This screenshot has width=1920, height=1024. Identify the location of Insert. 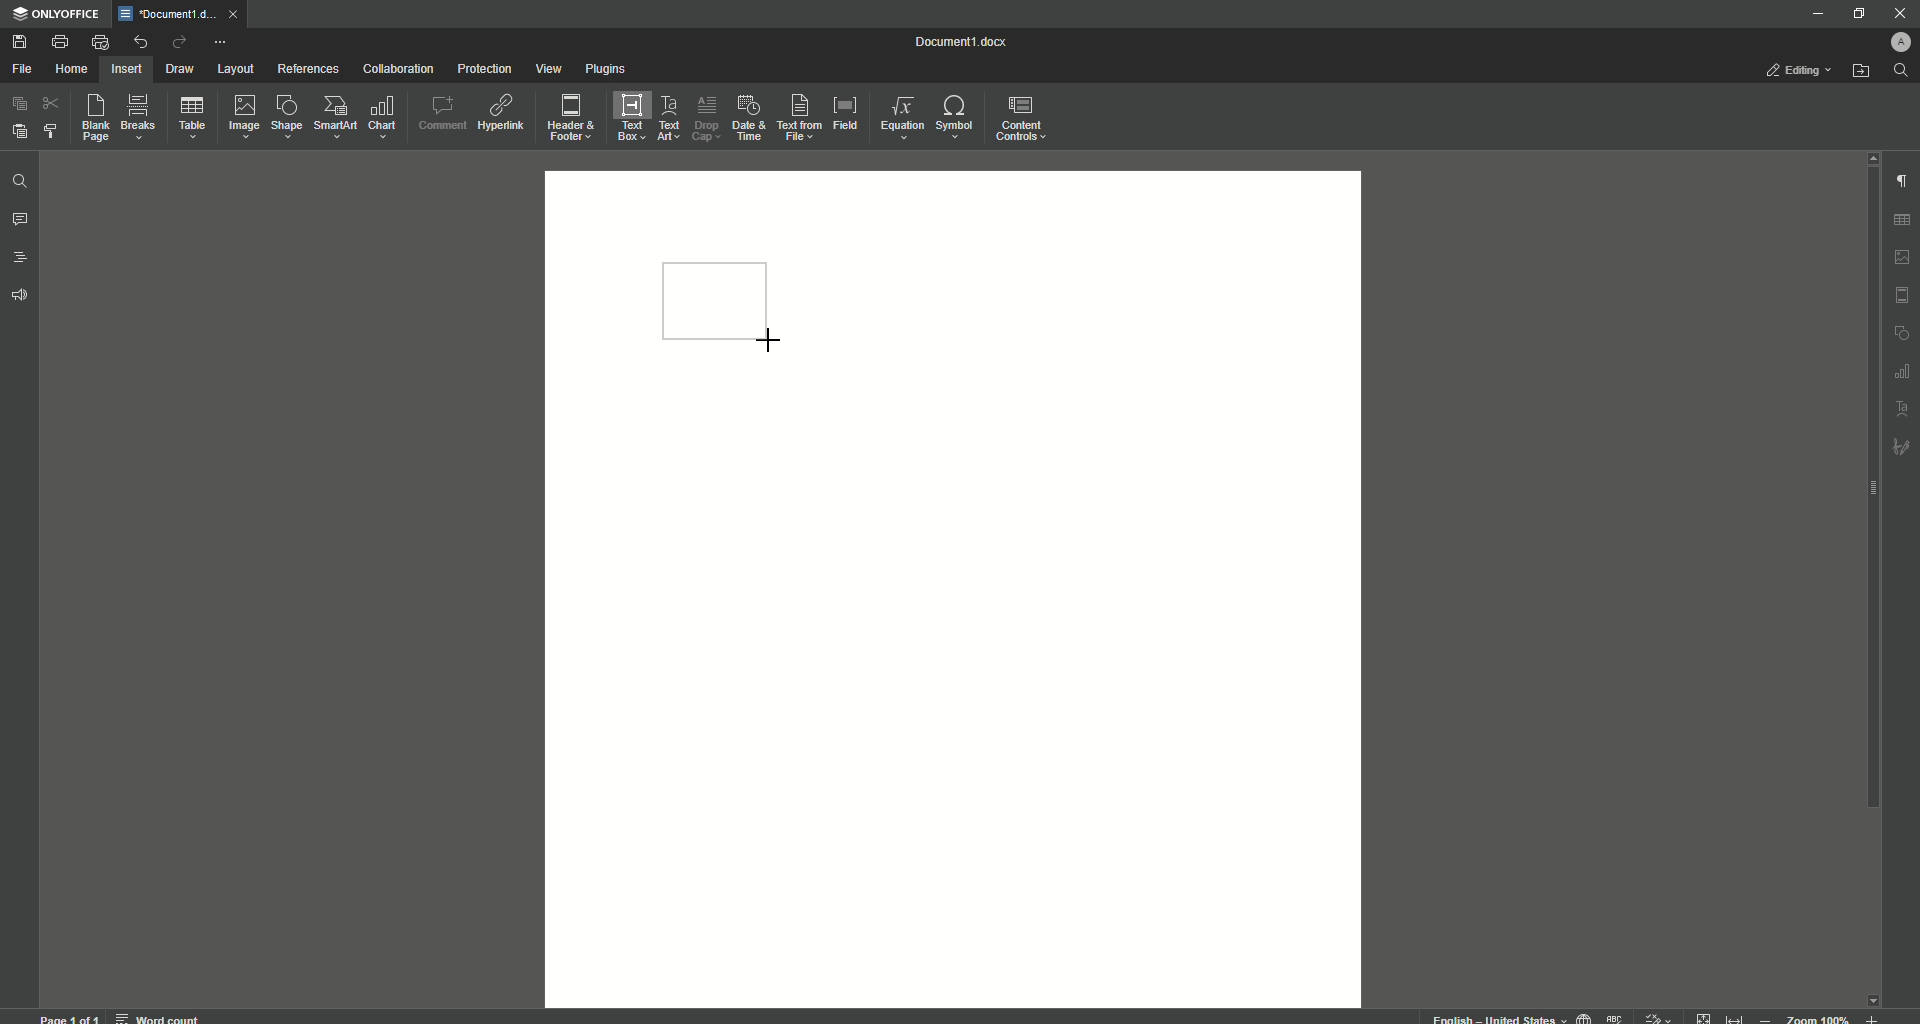
(124, 68).